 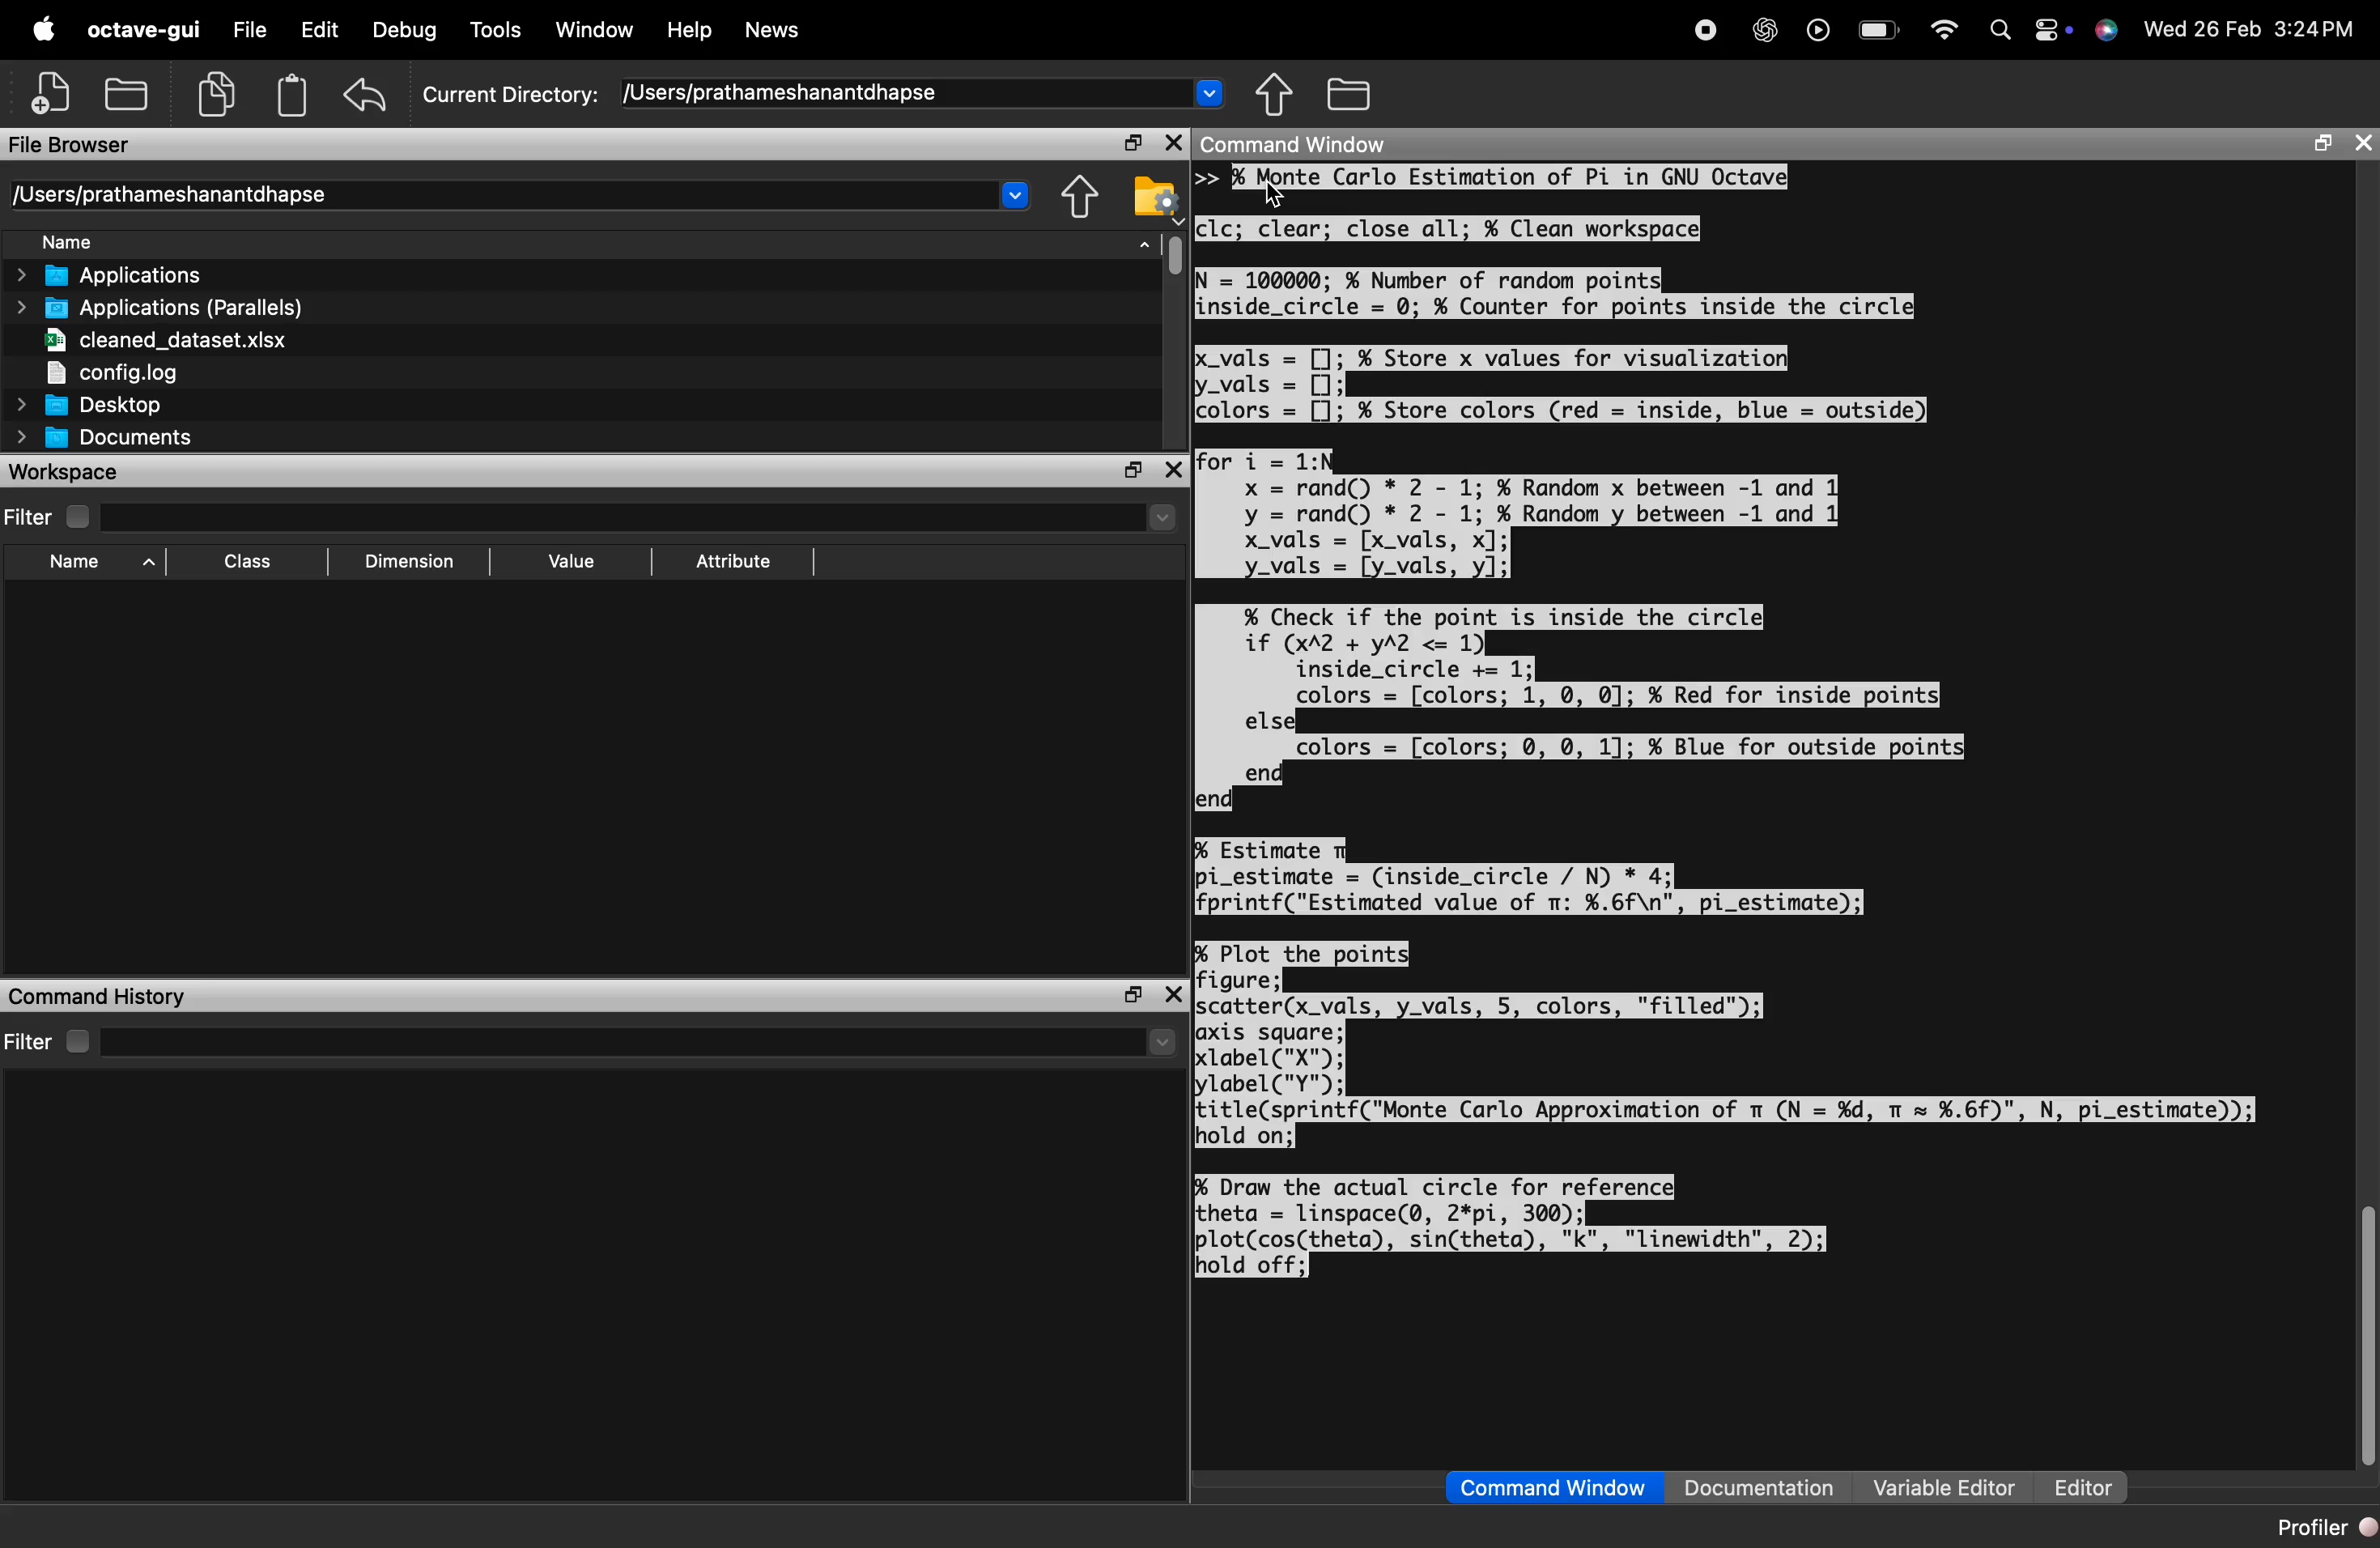 I want to click on Help, so click(x=691, y=31).